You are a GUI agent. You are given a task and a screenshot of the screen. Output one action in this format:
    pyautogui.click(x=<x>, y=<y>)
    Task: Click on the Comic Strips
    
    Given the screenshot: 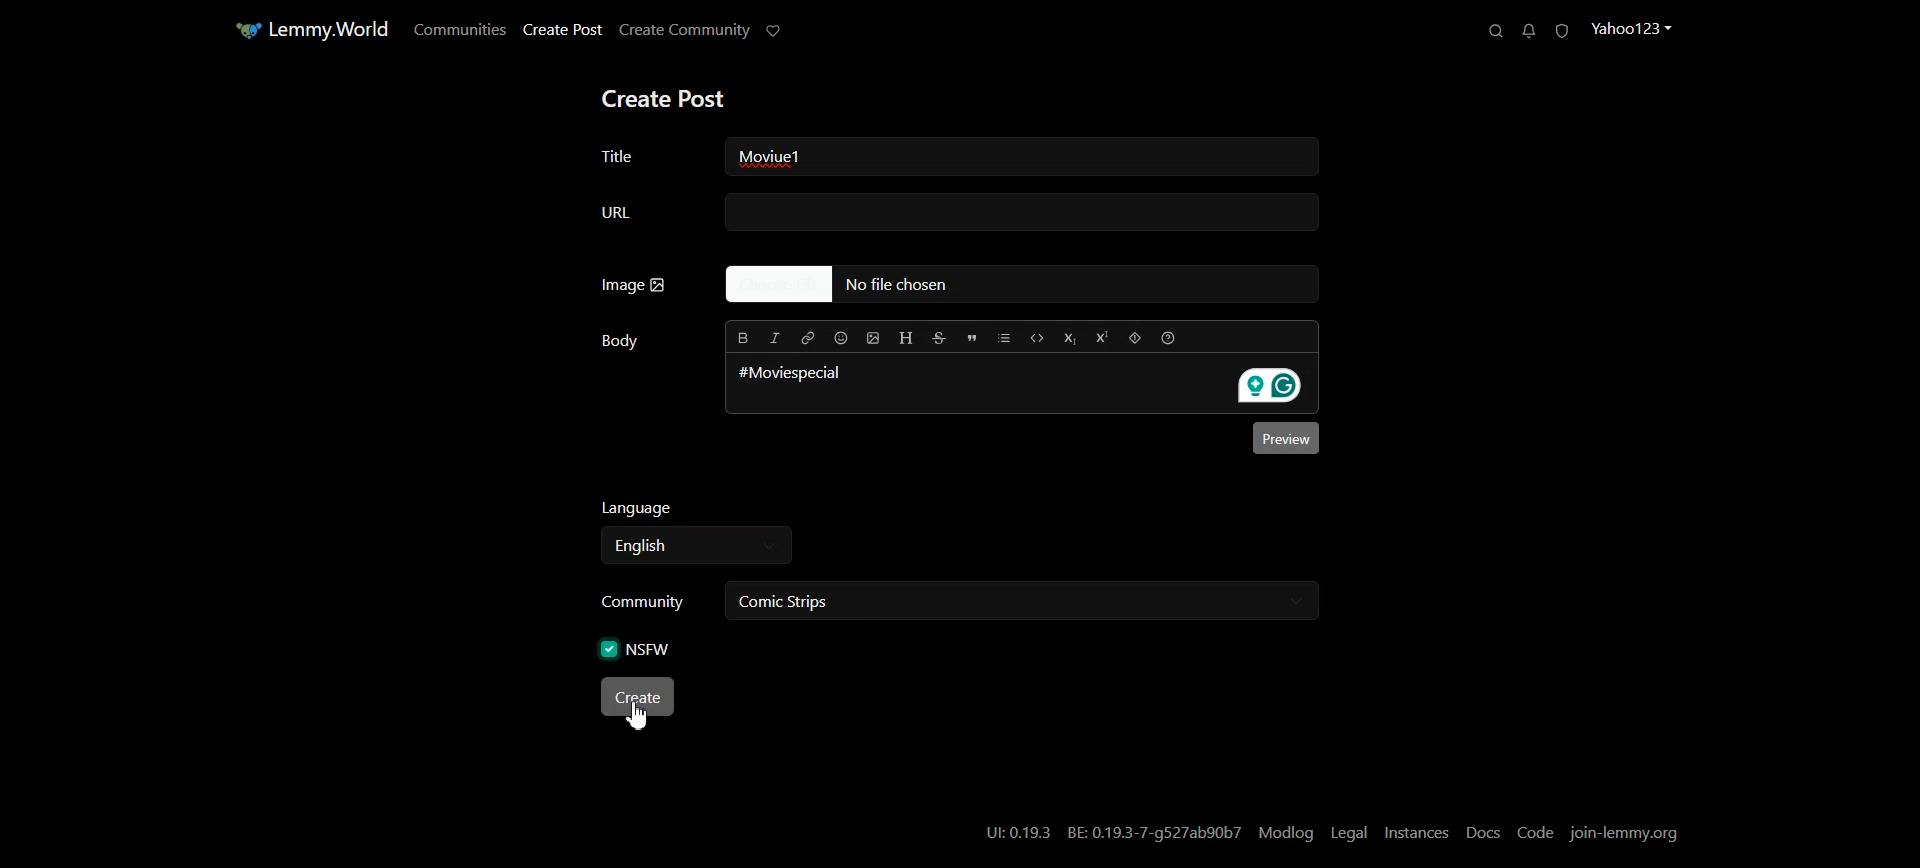 What is the action you would take?
    pyautogui.click(x=822, y=602)
    